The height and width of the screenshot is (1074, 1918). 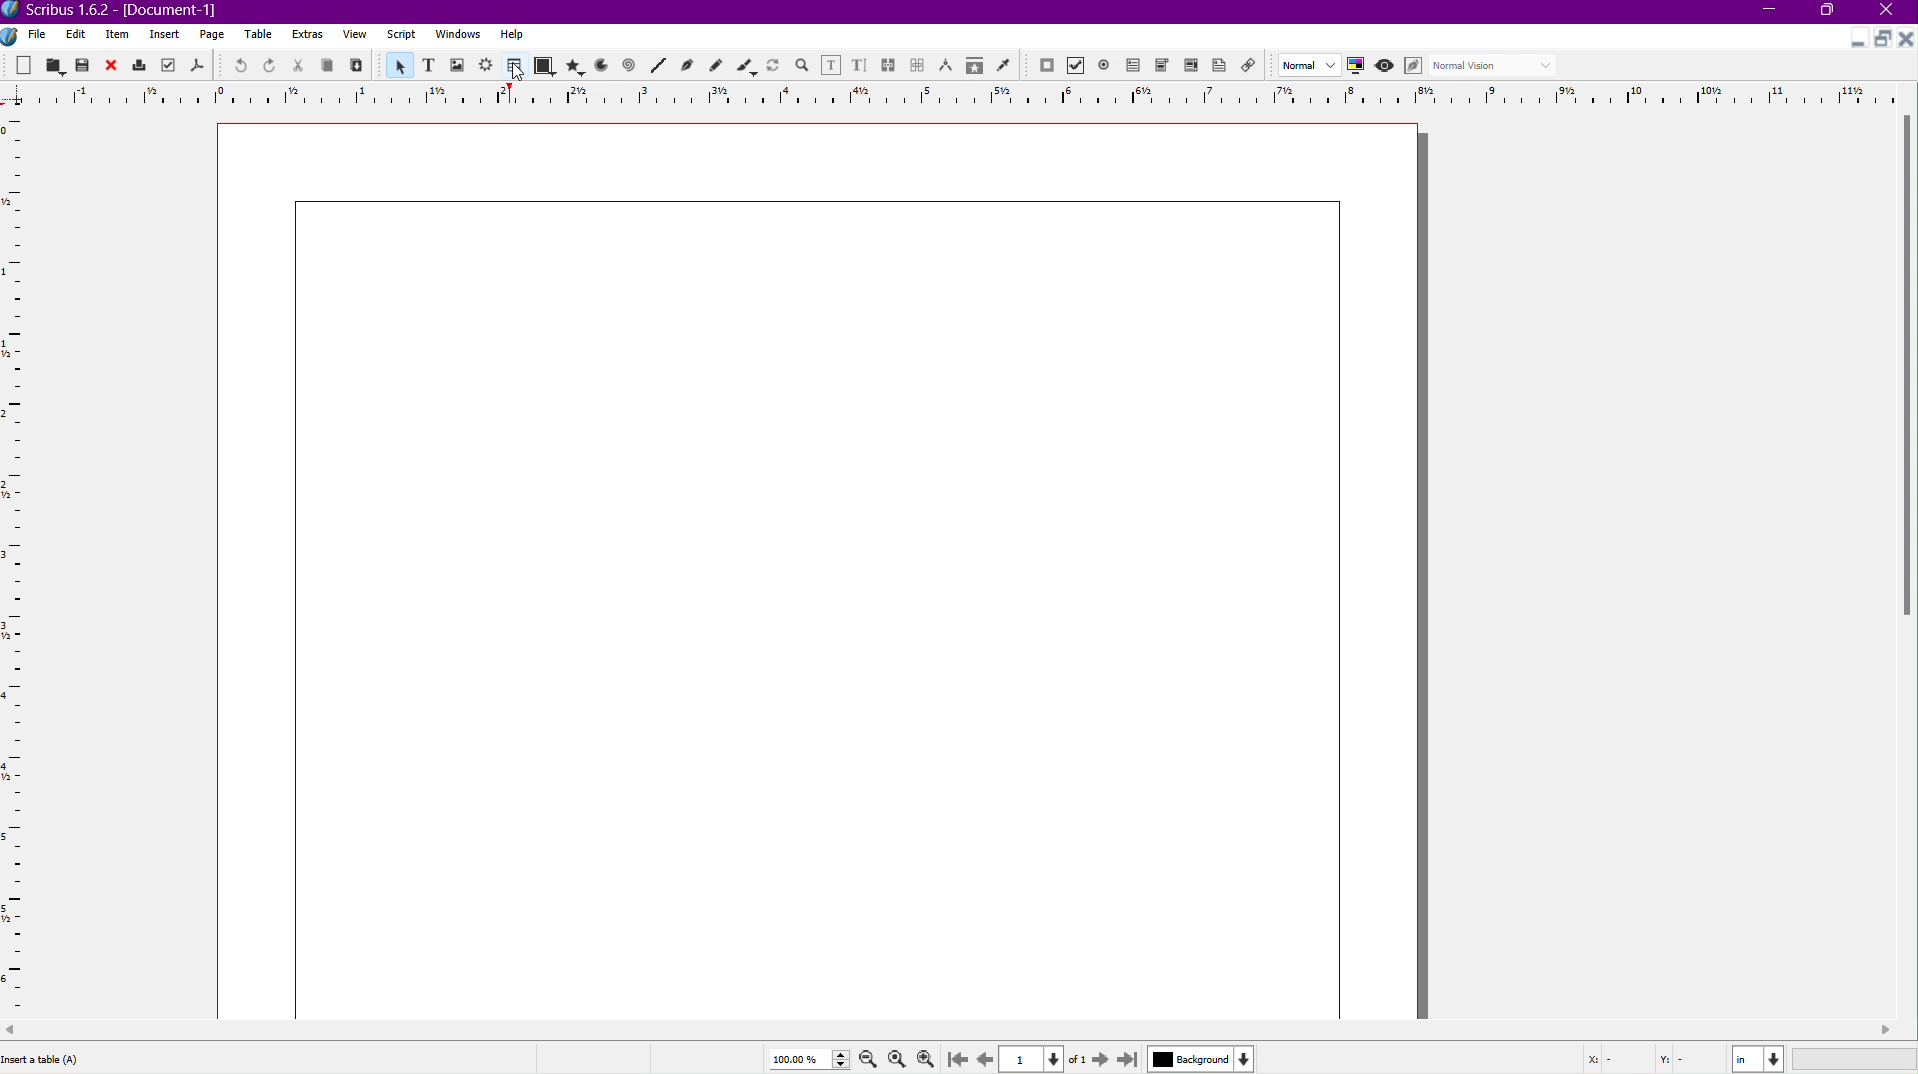 What do you see at coordinates (458, 64) in the screenshot?
I see `Image Frame` at bounding box center [458, 64].